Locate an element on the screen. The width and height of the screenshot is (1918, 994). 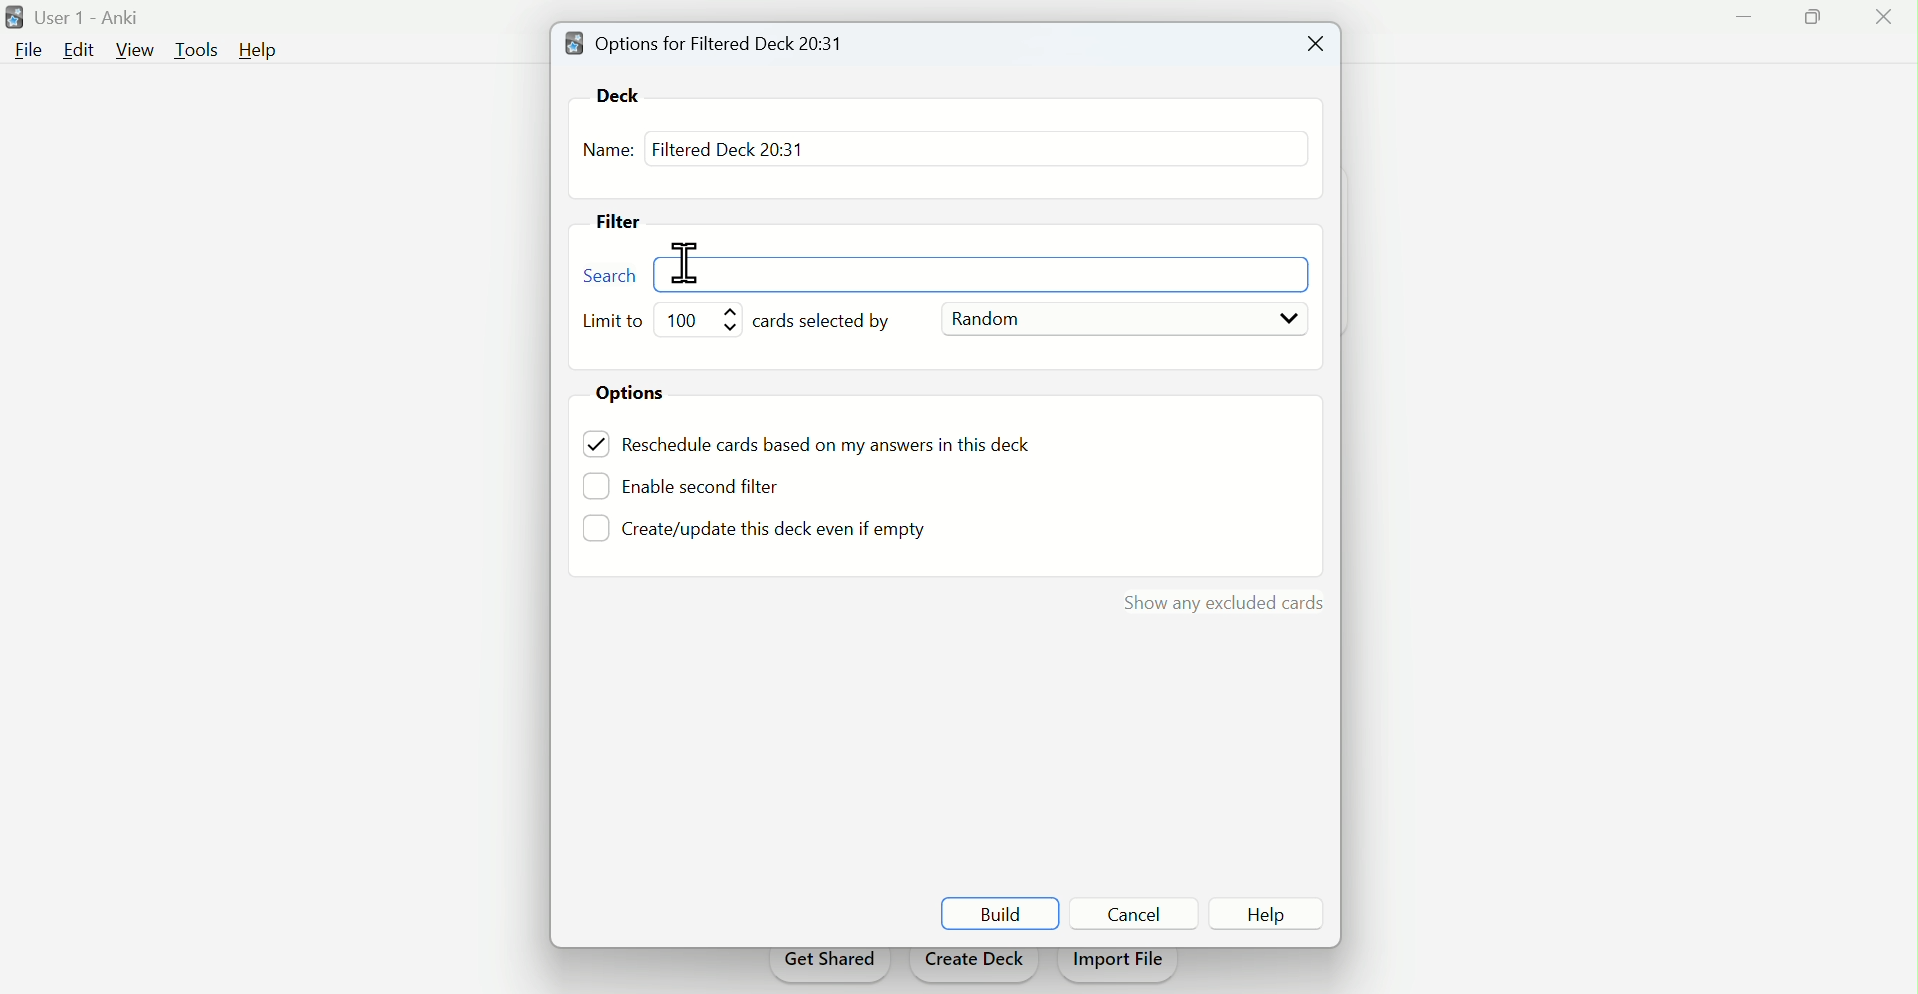
 is located at coordinates (1134, 913).